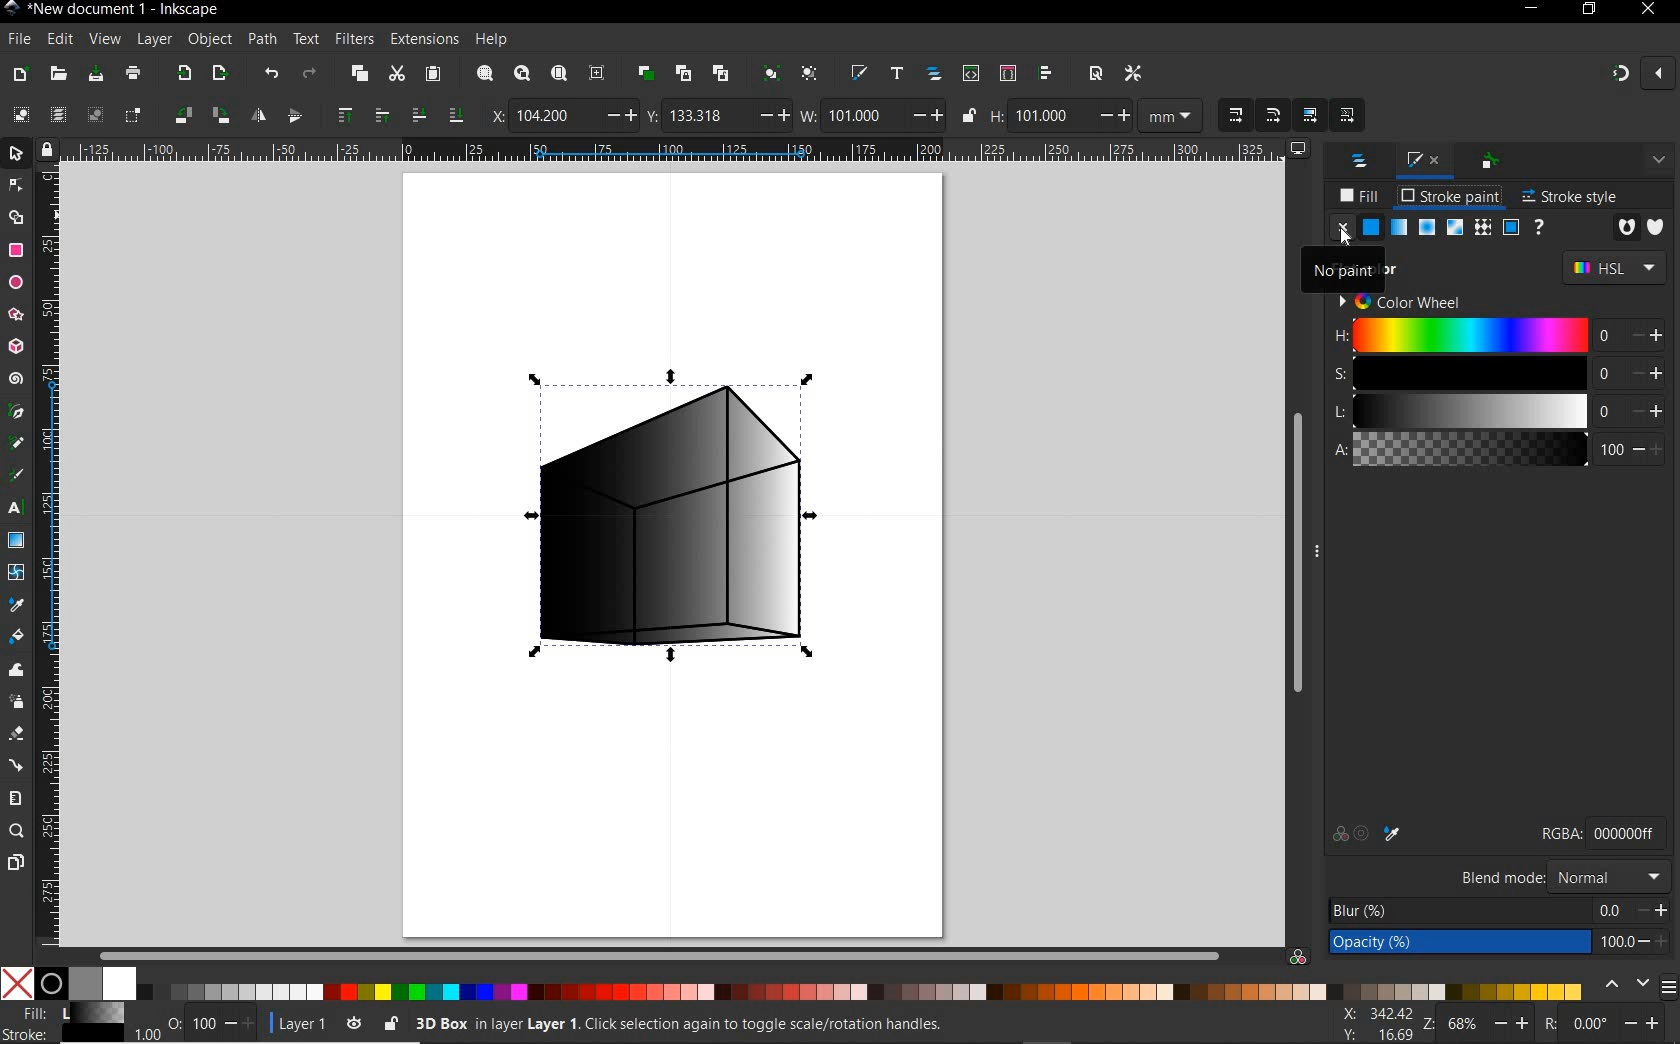 This screenshot has width=1680, height=1044. What do you see at coordinates (1647, 334) in the screenshot?
I see `increase/decrease` at bounding box center [1647, 334].